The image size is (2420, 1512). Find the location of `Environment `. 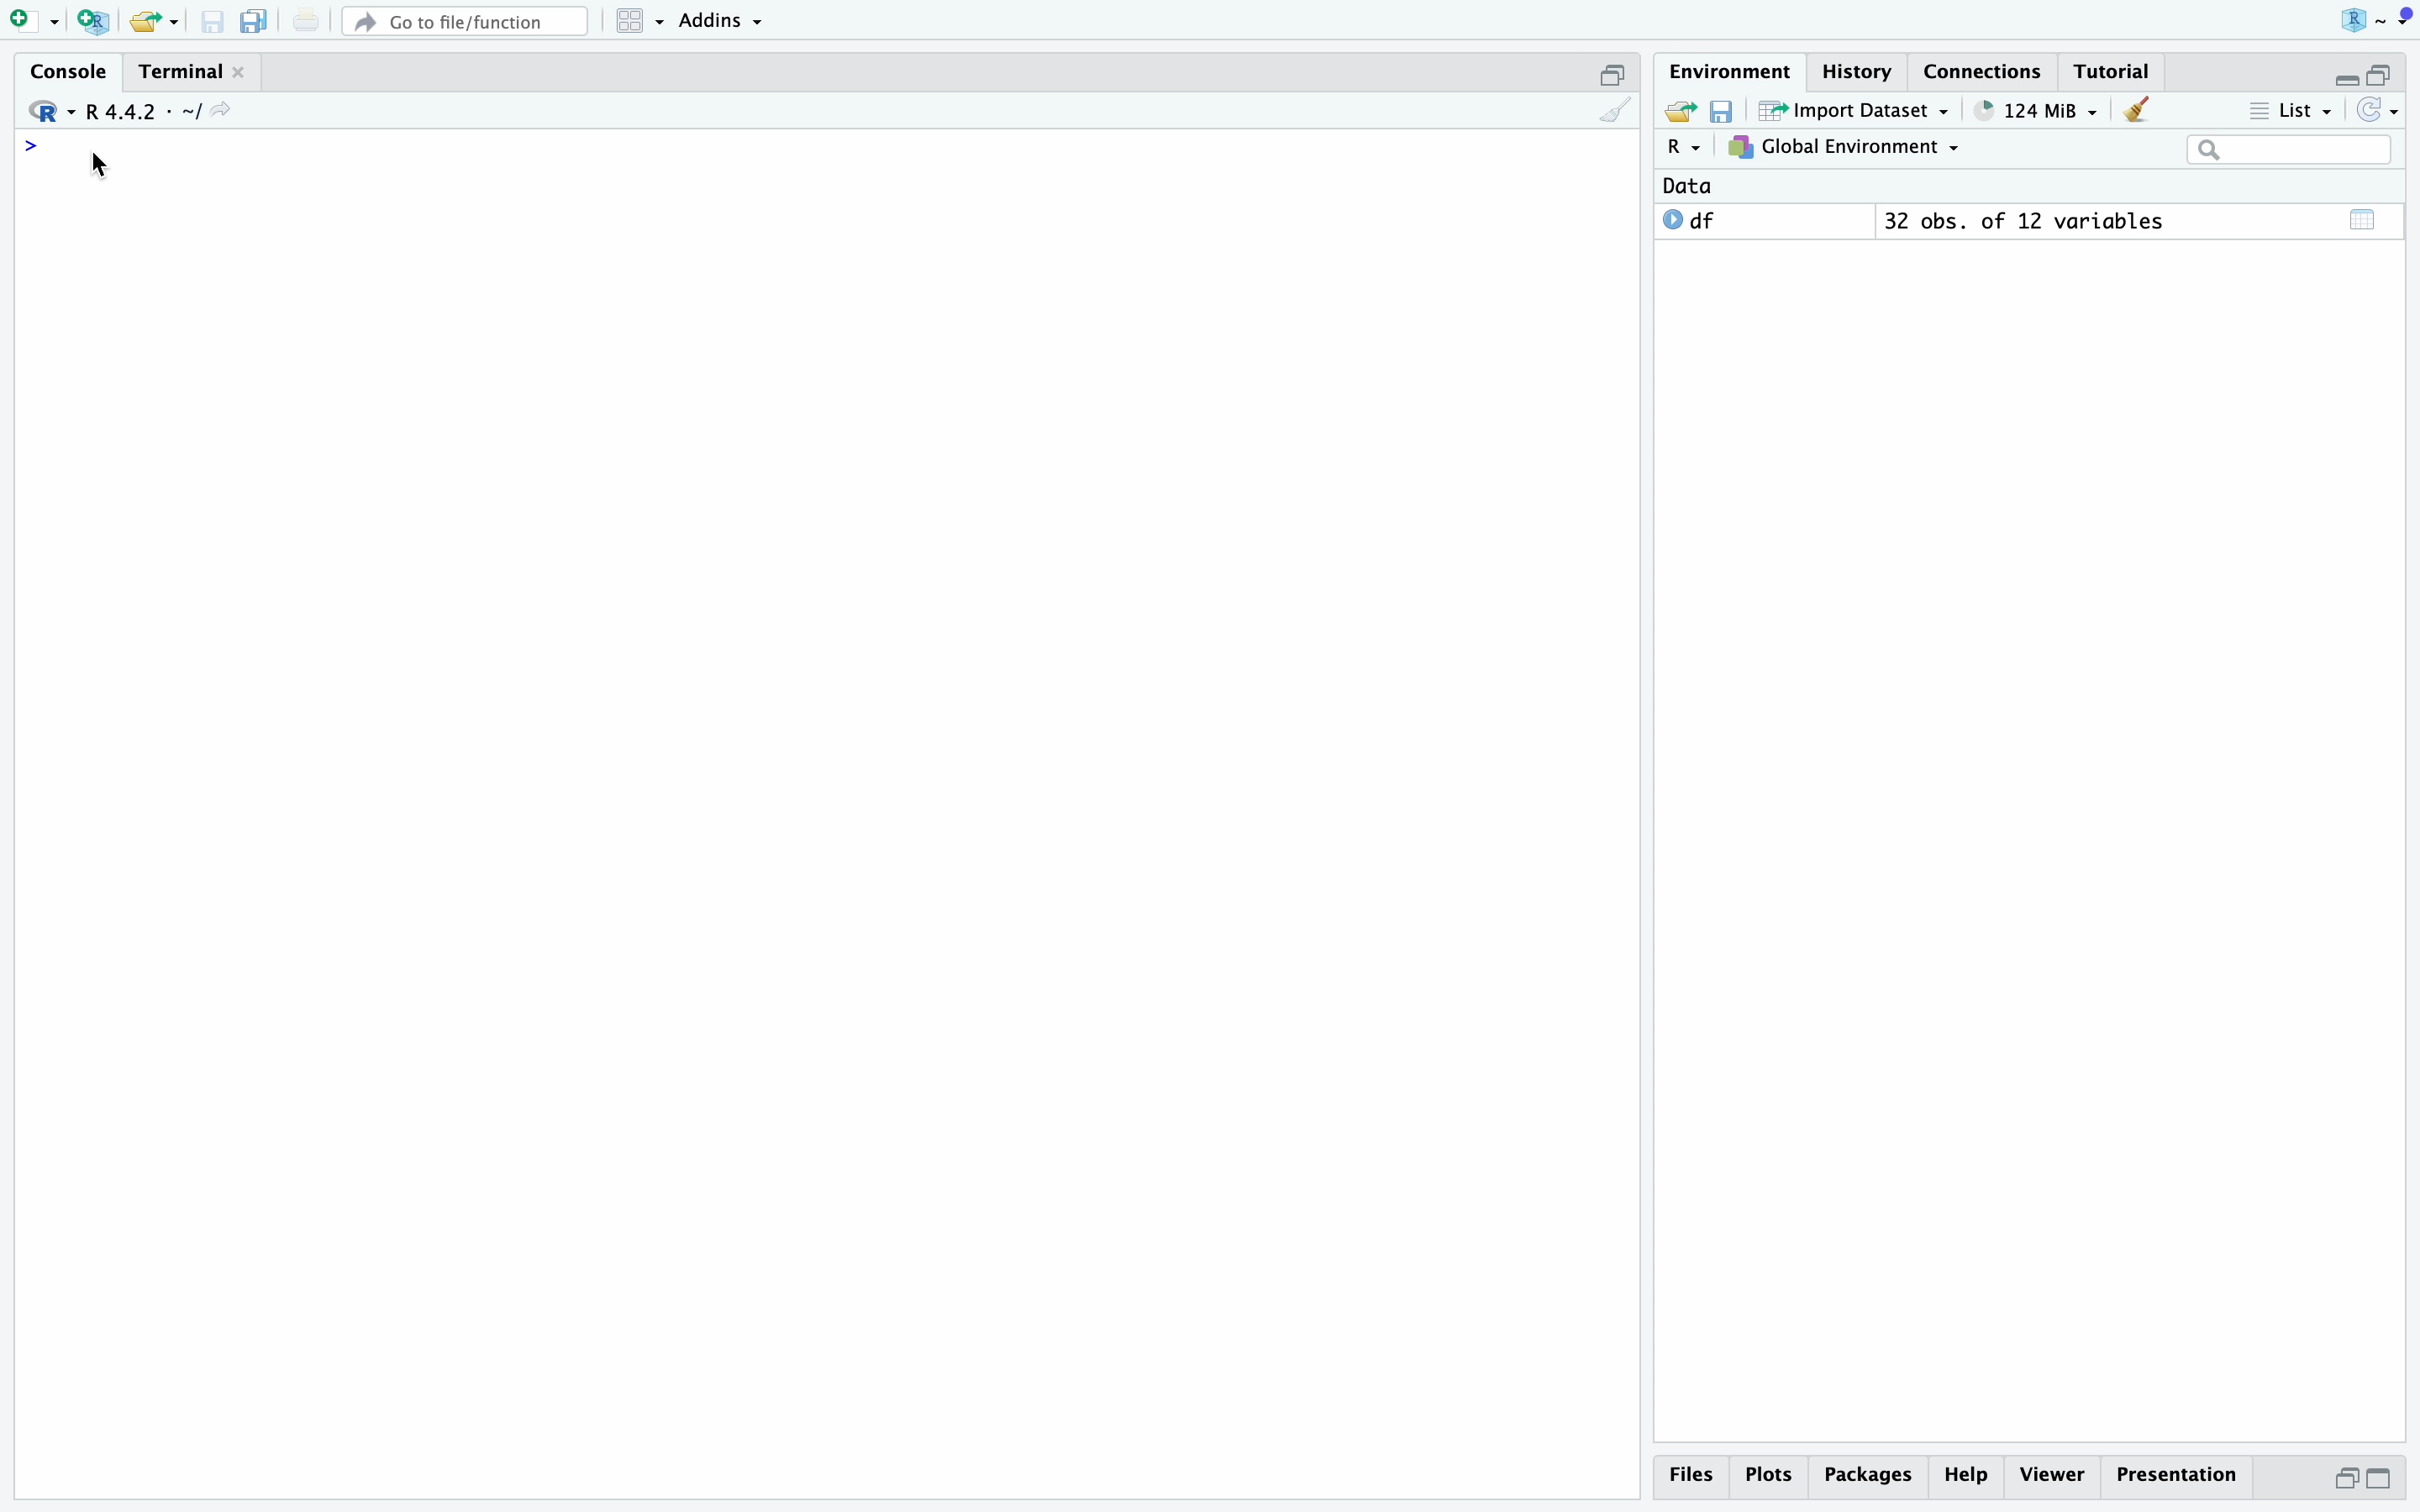

Environment  is located at coordinates (1732, 72).